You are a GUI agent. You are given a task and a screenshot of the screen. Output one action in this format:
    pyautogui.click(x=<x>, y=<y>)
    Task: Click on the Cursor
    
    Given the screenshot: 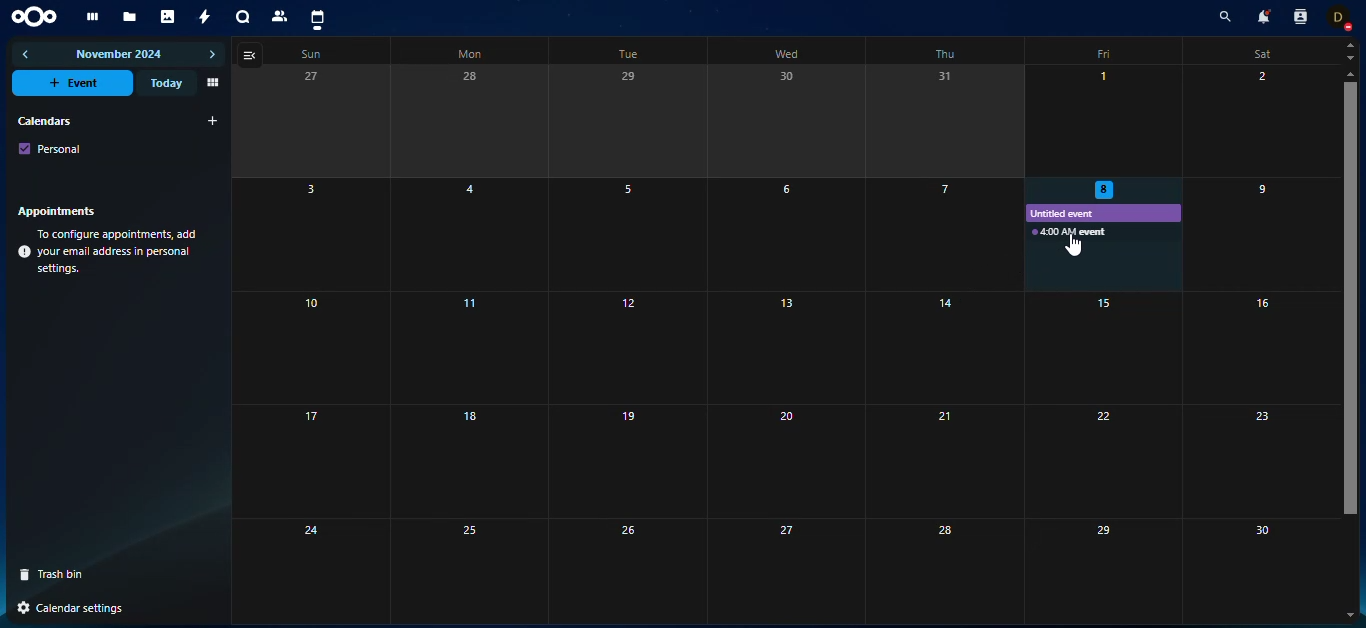 What is the action you would take?
    pyautogui.click(x=1073, y=244)
    